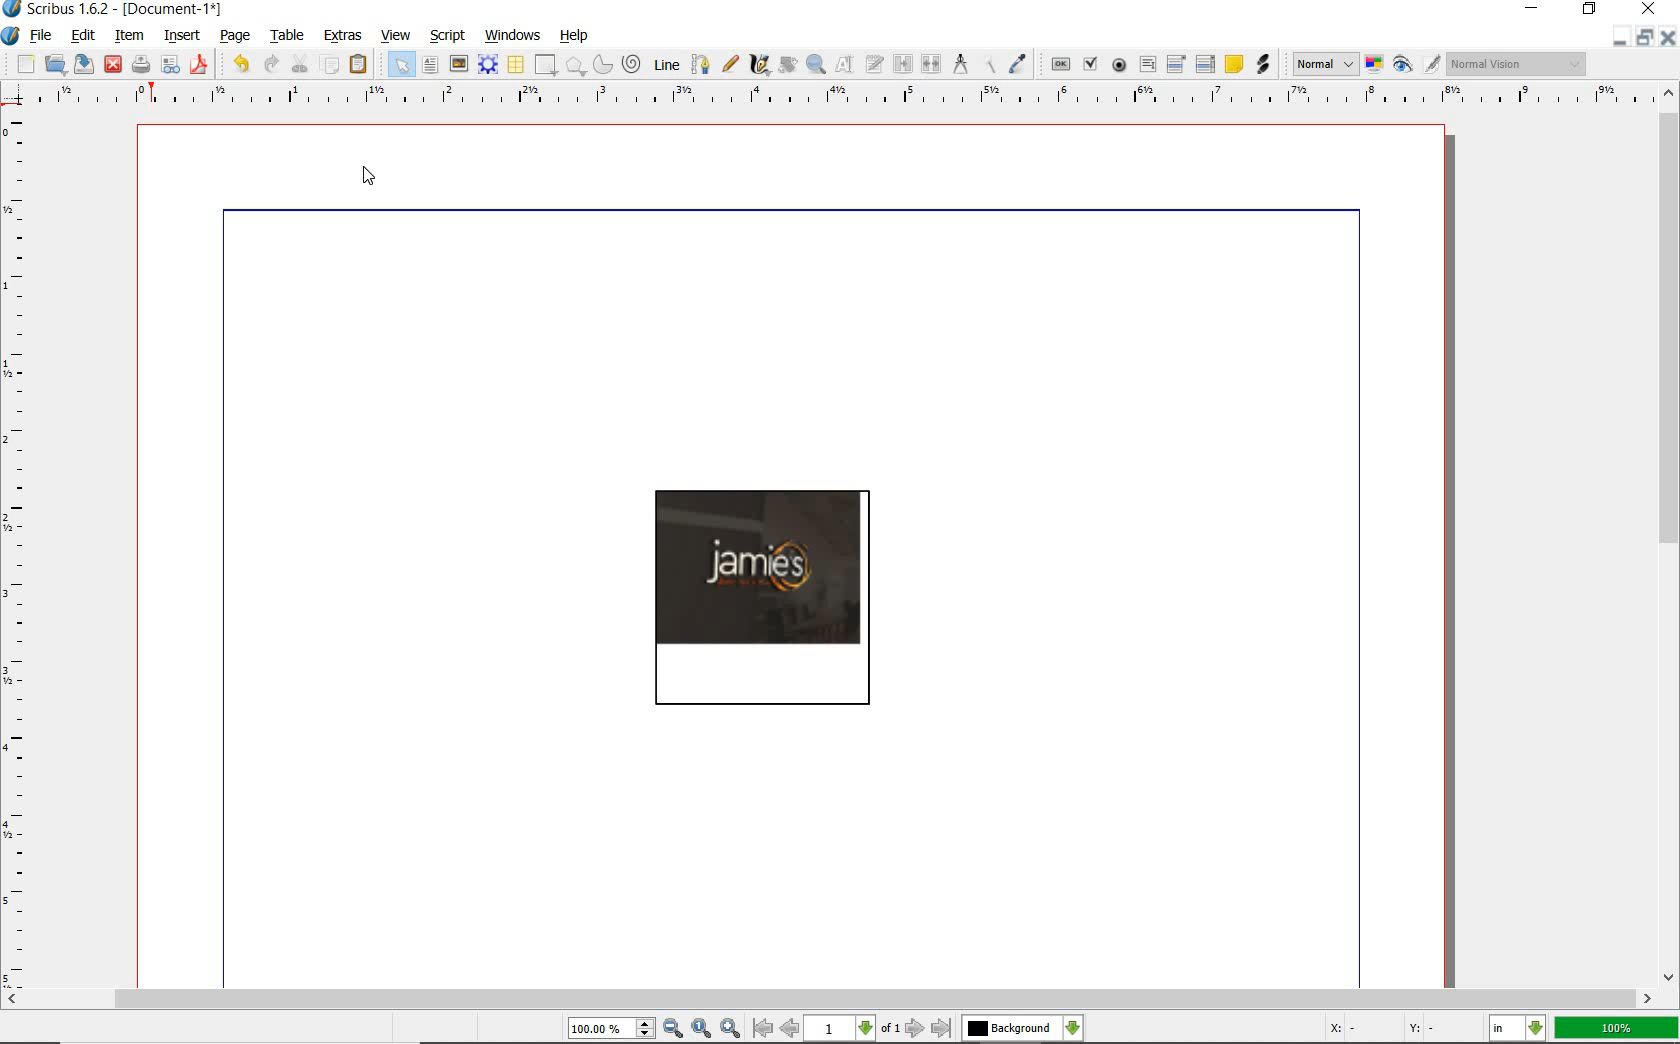 Image resolution: width=1680 pixels, height=1044 pixels. I want to click on select the current unit: in, so click(1517, 1026).